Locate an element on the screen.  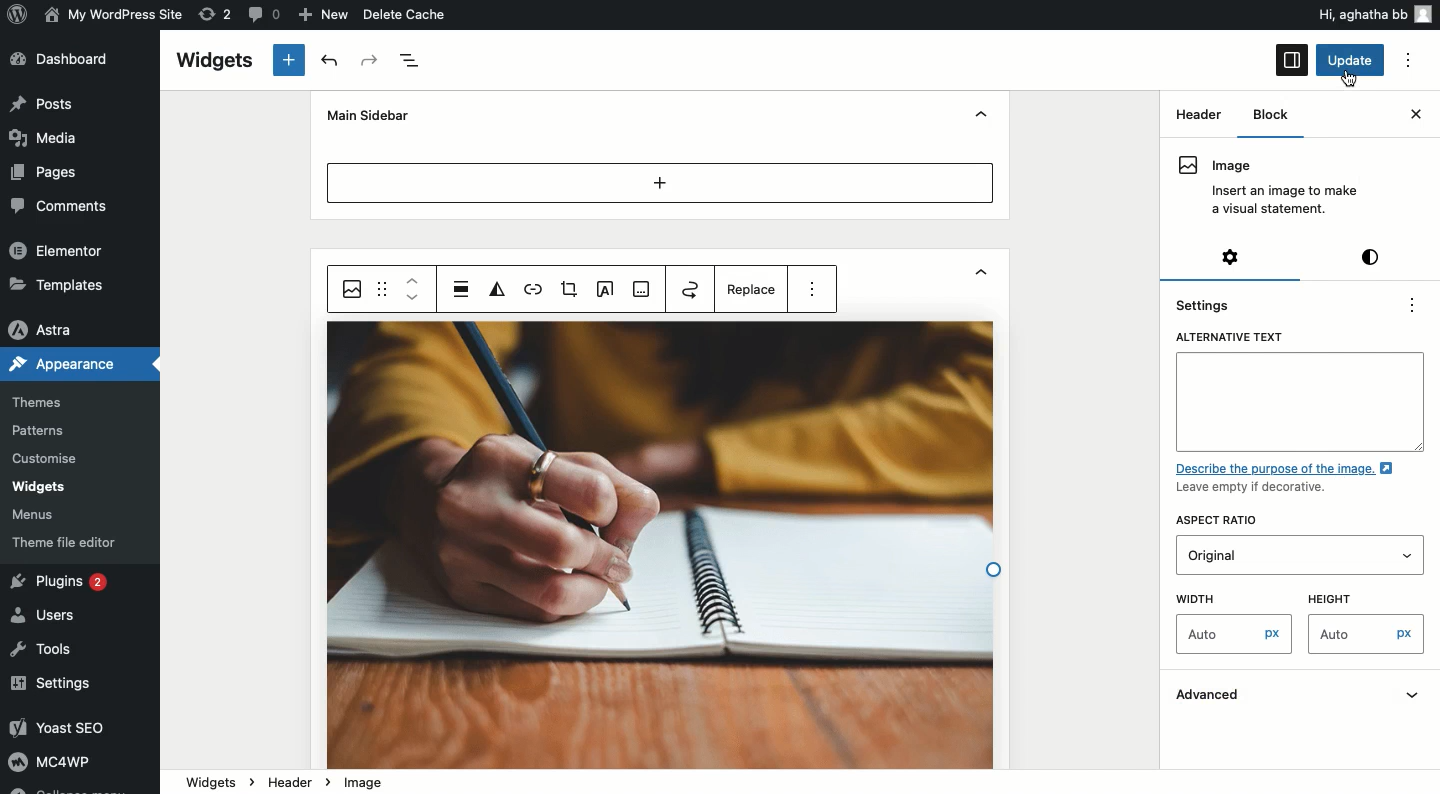
Yoast SEO is located at coordinates (67, 727).